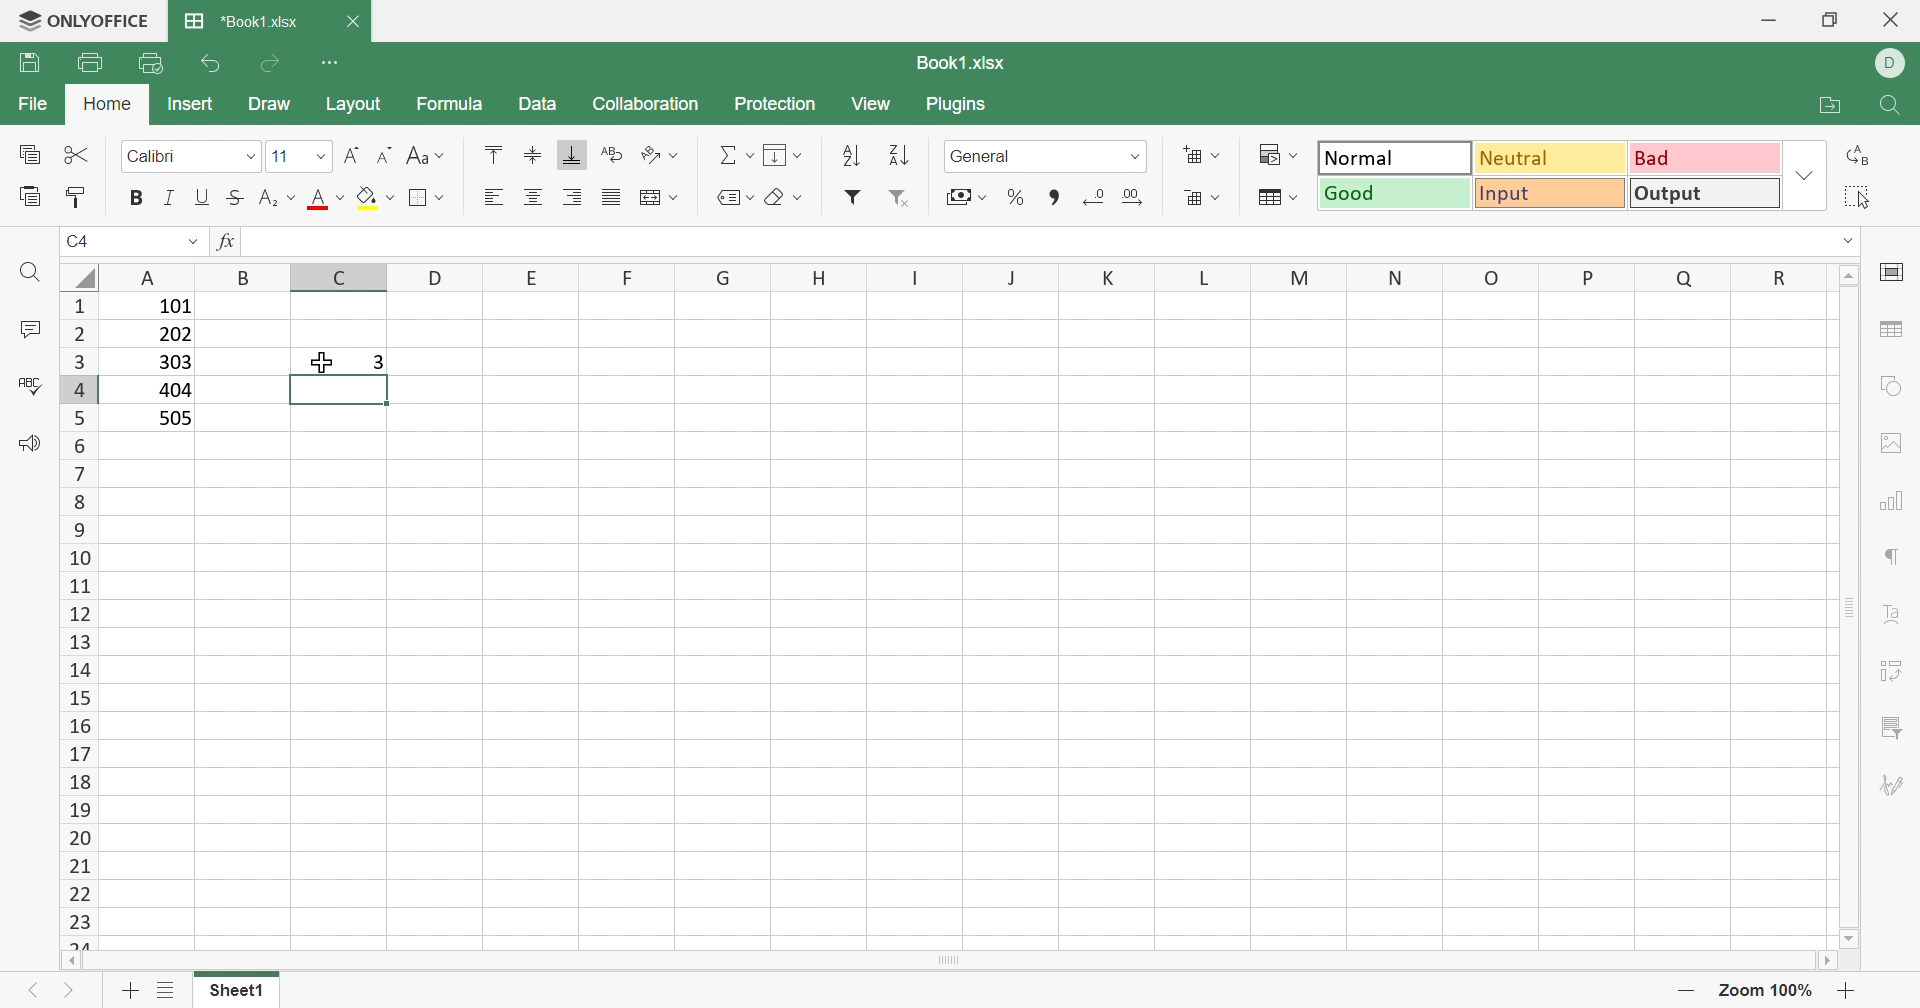 This screenshot has width=1920, height=1008. What do you see at coordinates (380, 361) in the screenshot?
I see `3` at bounding box center [380, 361].